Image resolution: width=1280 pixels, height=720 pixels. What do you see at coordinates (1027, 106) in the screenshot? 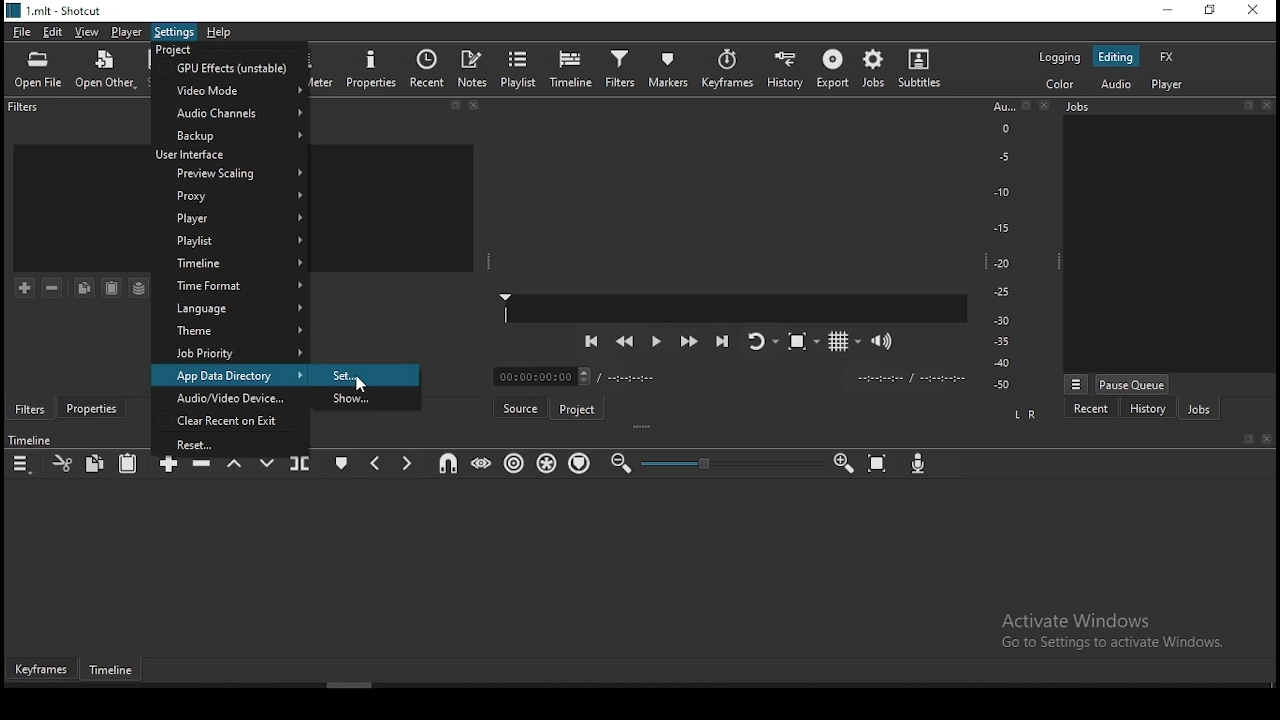
I see `Bookmark` at bounding box center [1027, 106].